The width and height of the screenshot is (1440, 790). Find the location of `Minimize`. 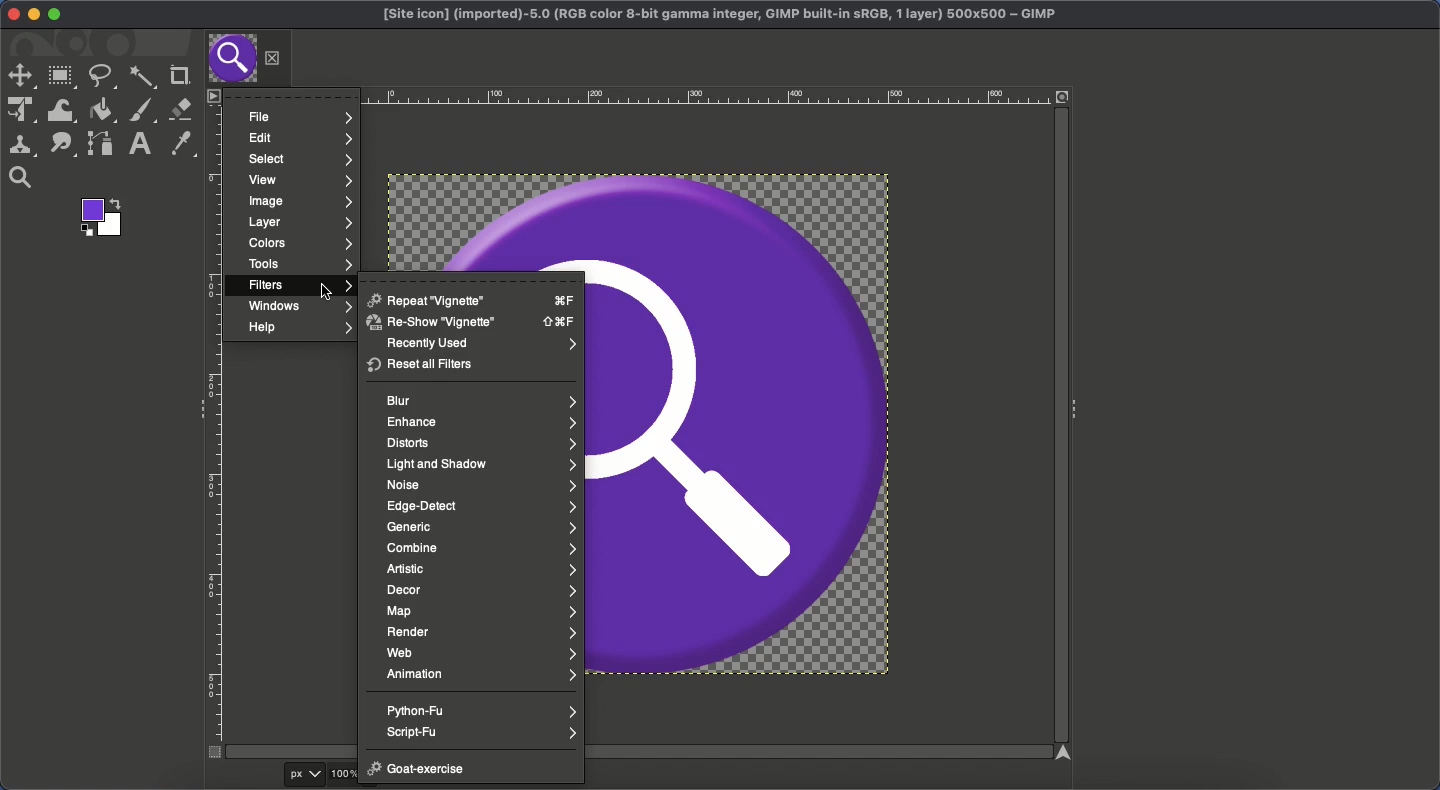

Minimize is located at coordinates (34, 15).